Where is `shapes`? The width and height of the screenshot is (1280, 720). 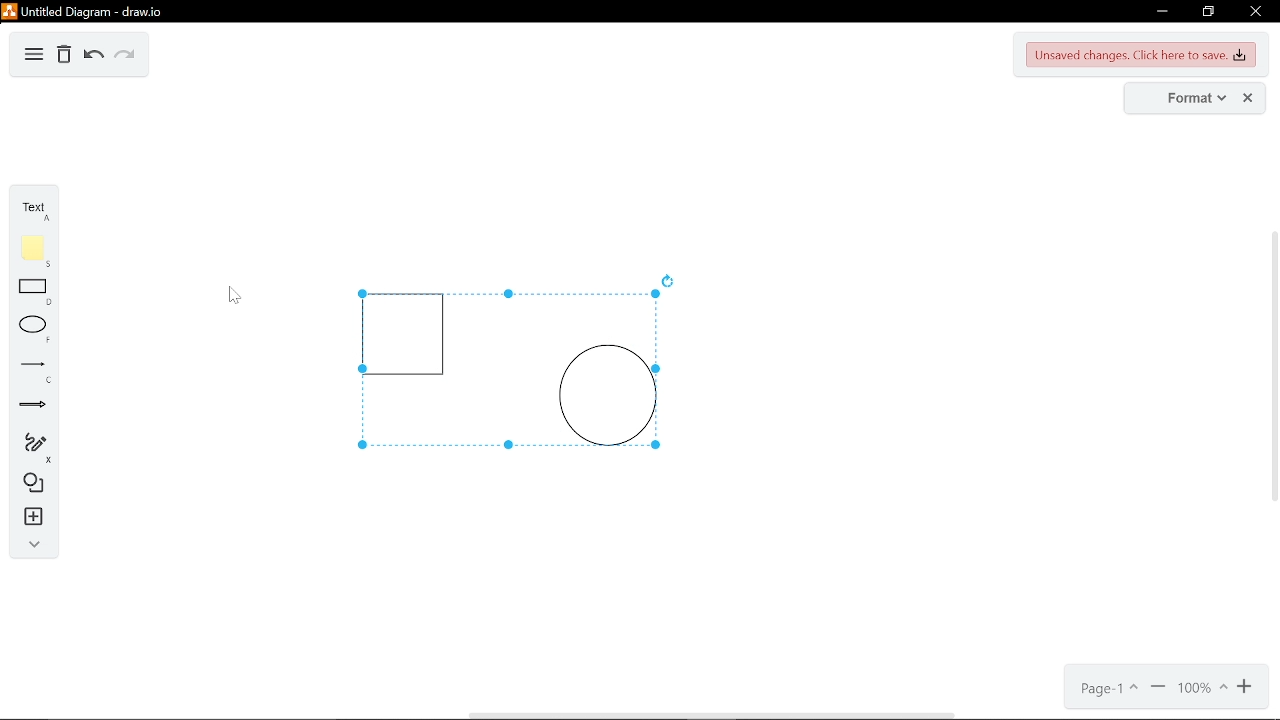 shapes is located at coordinates (30, 484).